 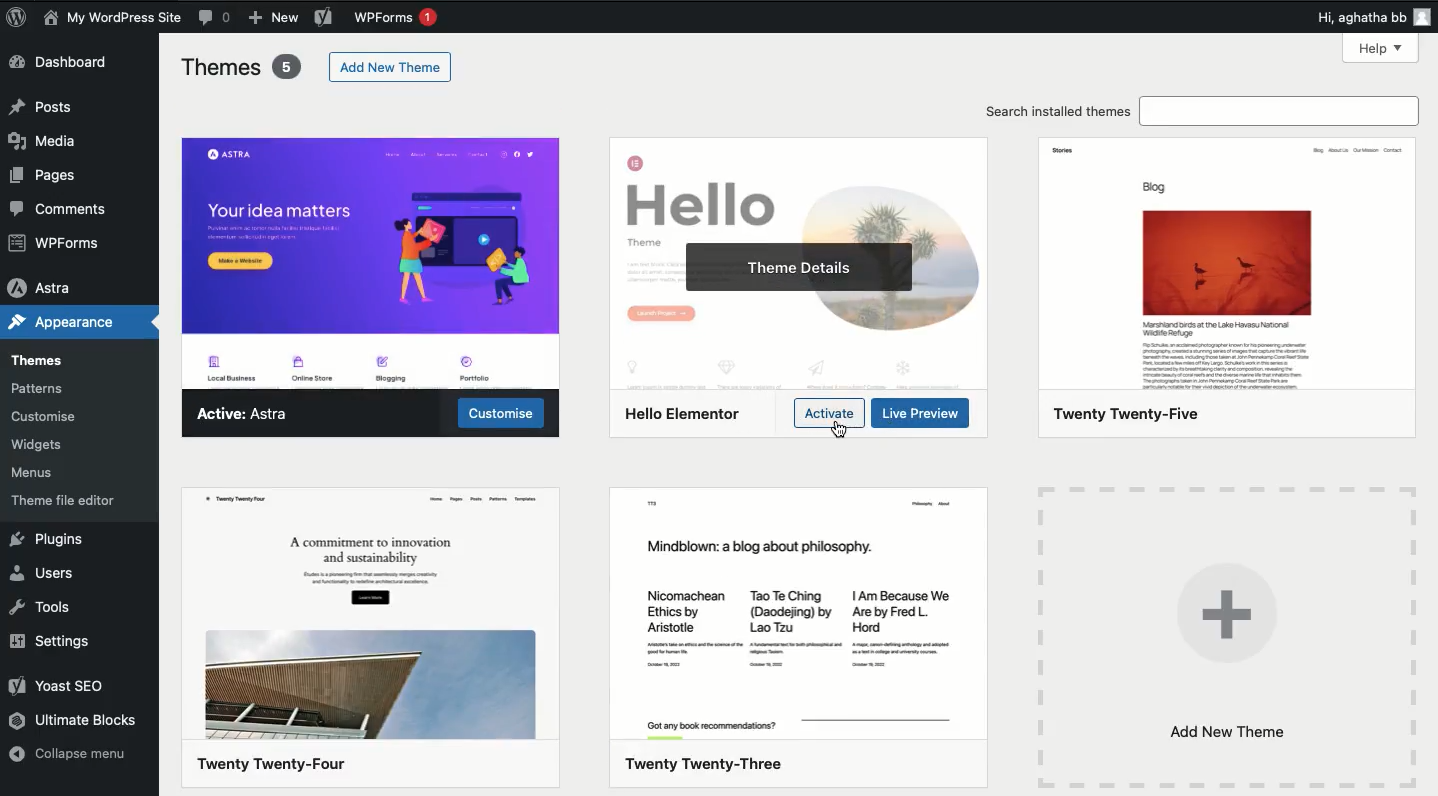 What do you see at coordinates (18, 17) in the screenshot?
I see `Logo` at bounding box center [18, 17].